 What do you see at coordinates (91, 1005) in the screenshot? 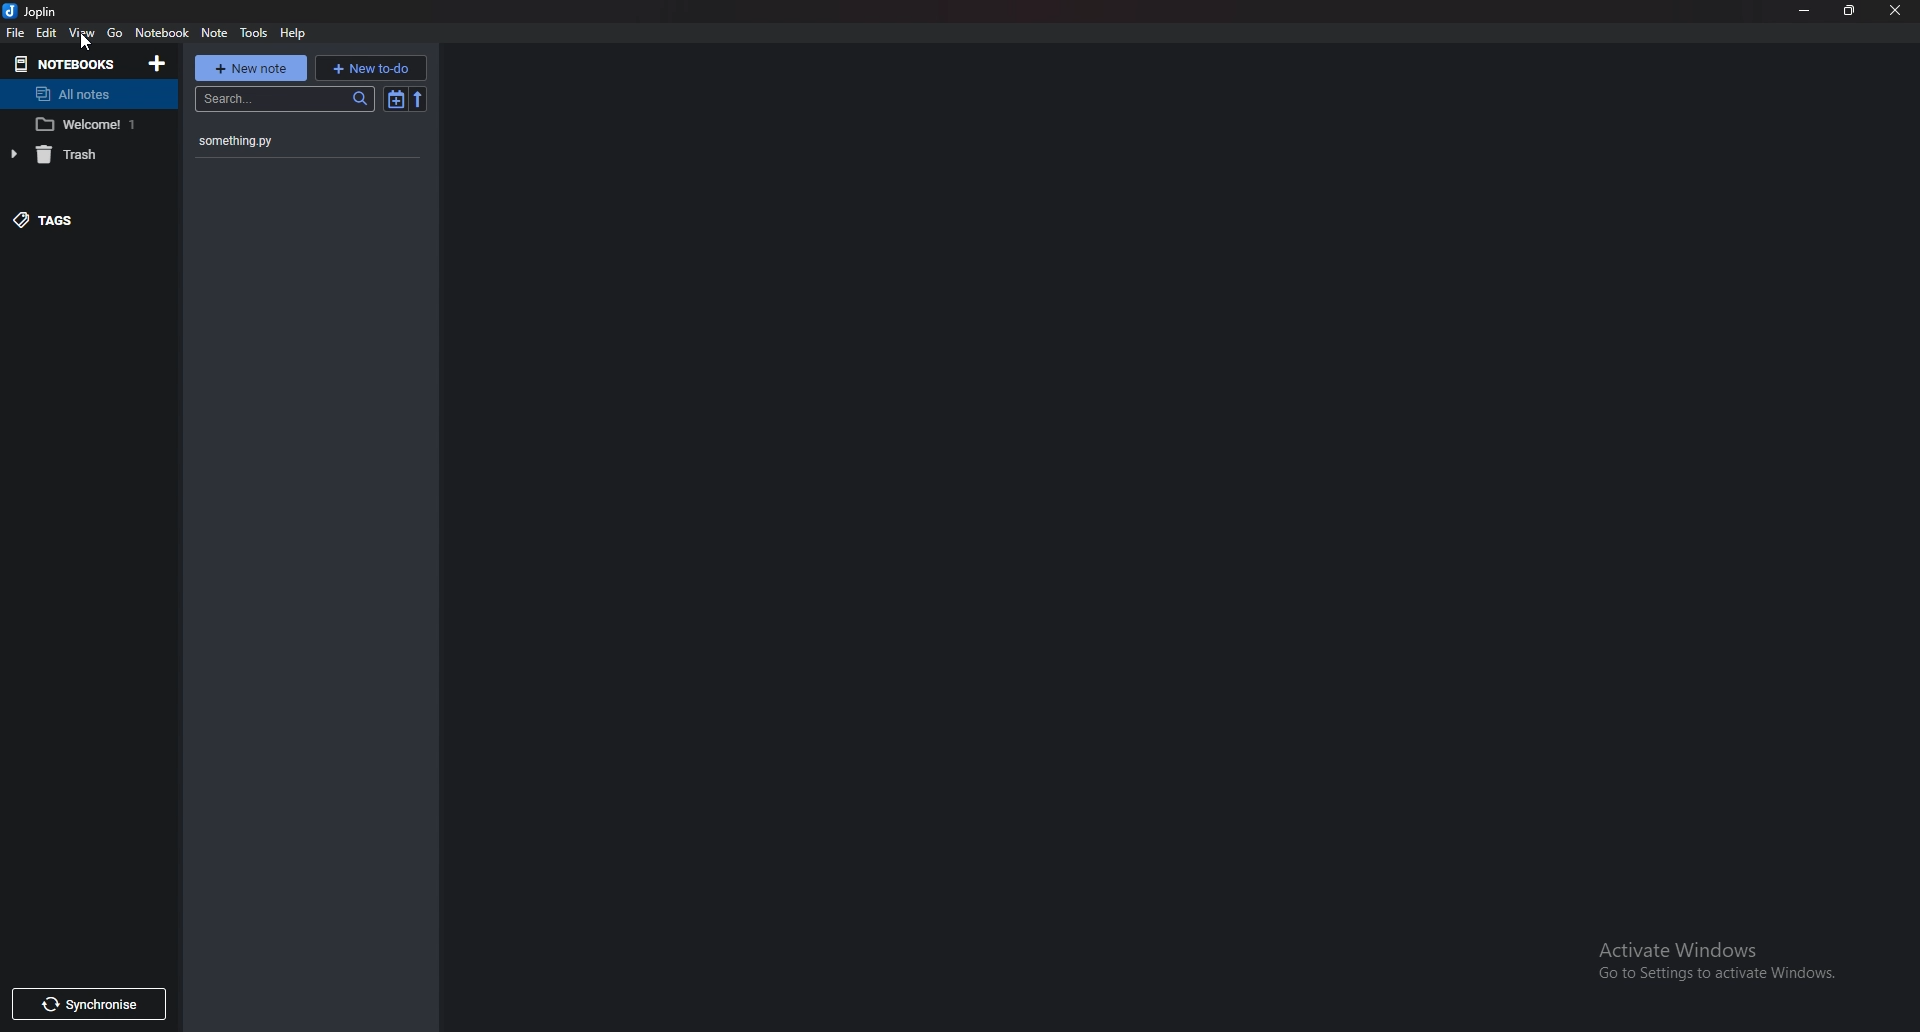
I see `Synchronize` at bounding box center [91, 1005].